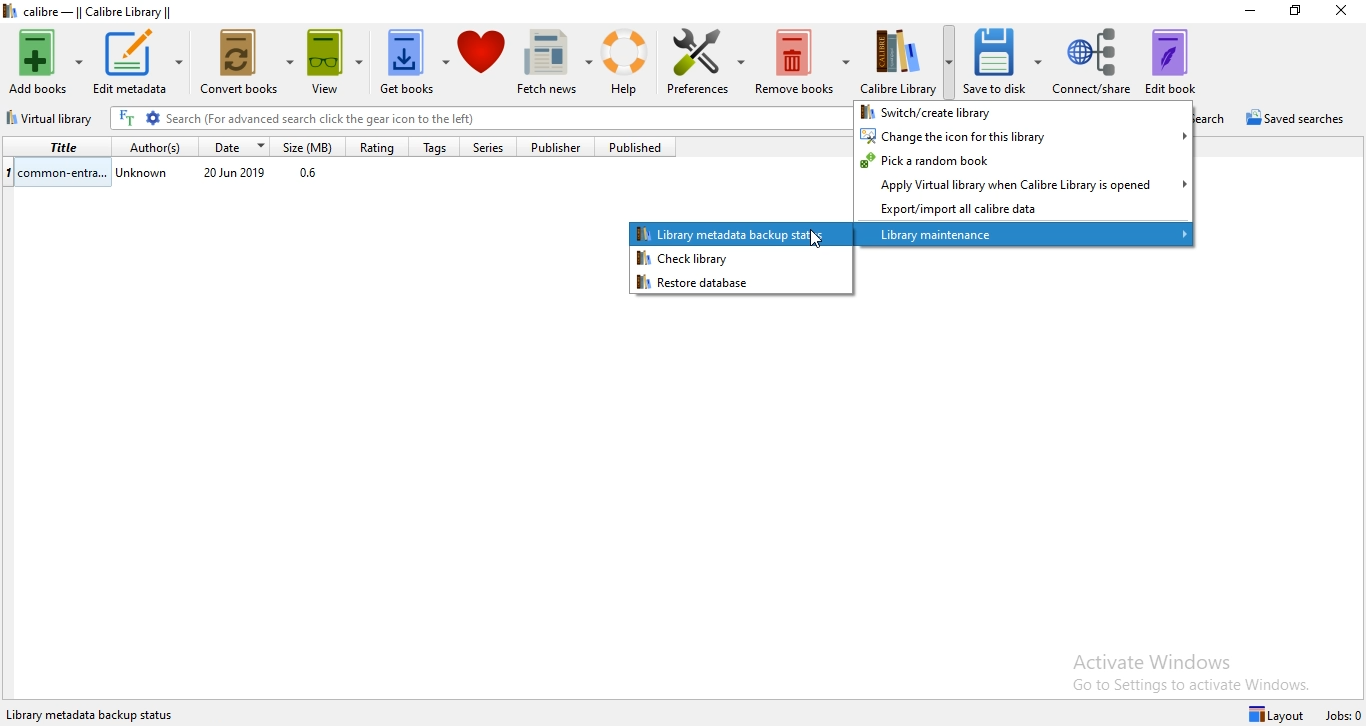 Image resolution: width=1366 pixels, height=726 pixels. Describe the element at coordinates (630, 63) in the screenshot. I see `Help` at that location.